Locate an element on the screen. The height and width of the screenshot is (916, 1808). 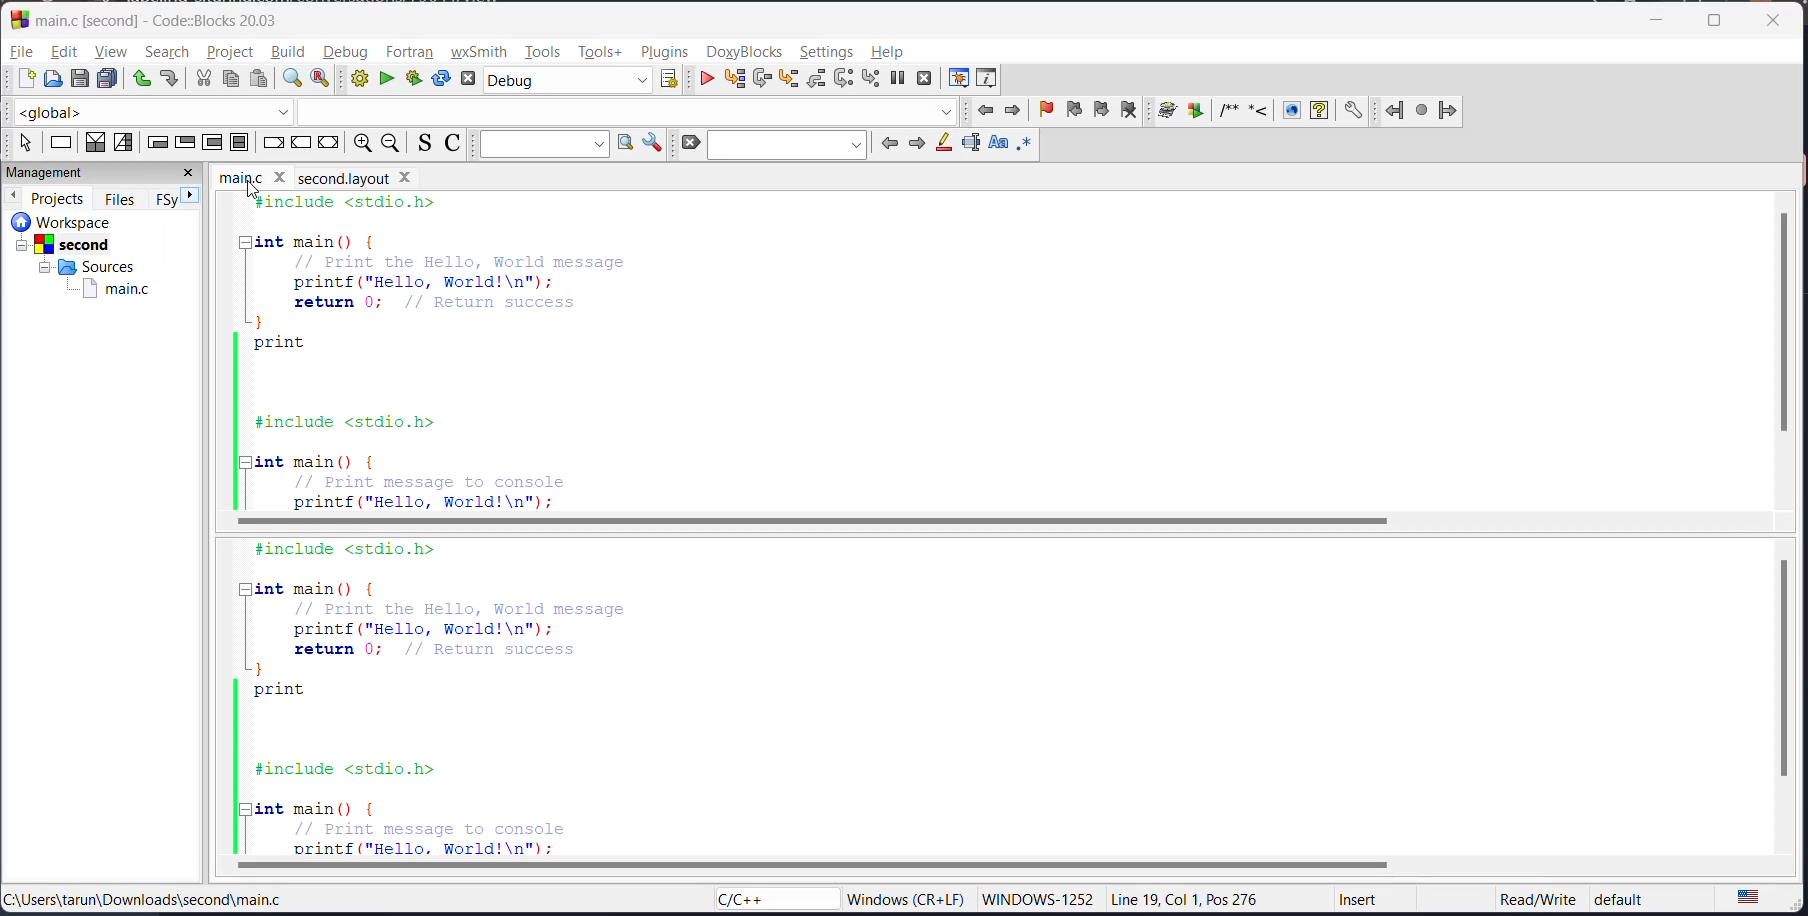
replace is located at coordinates (323, 80).